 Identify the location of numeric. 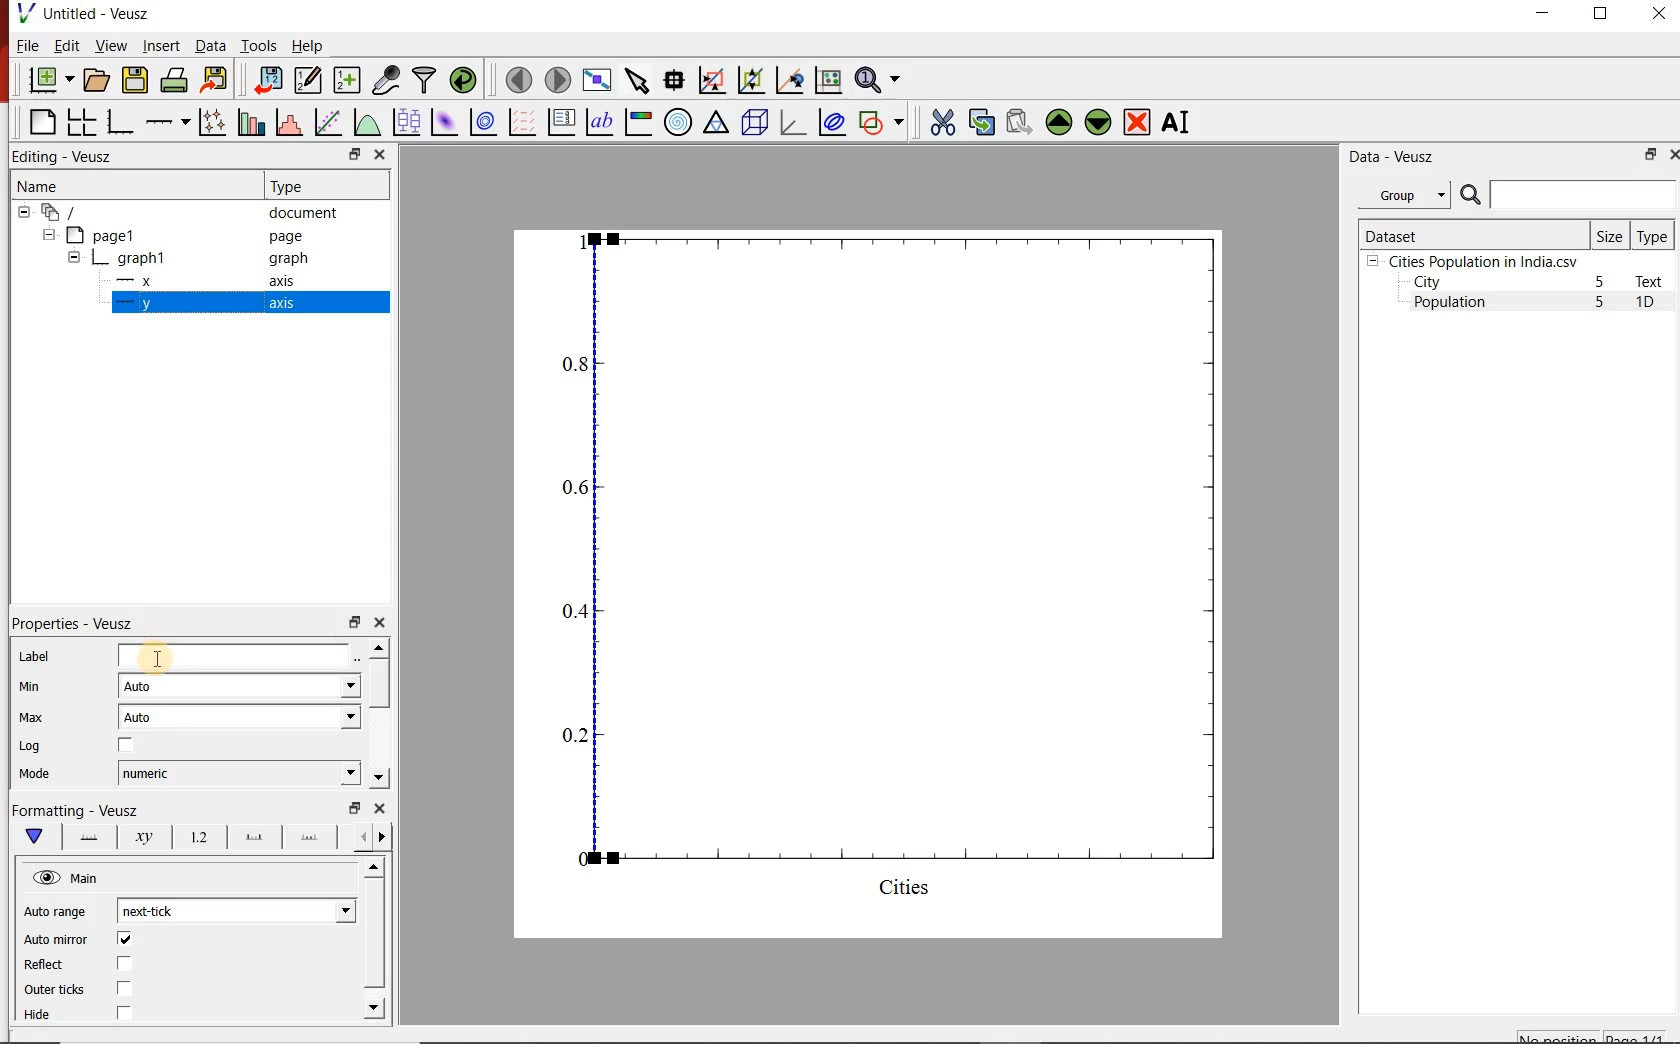
(238, 773).